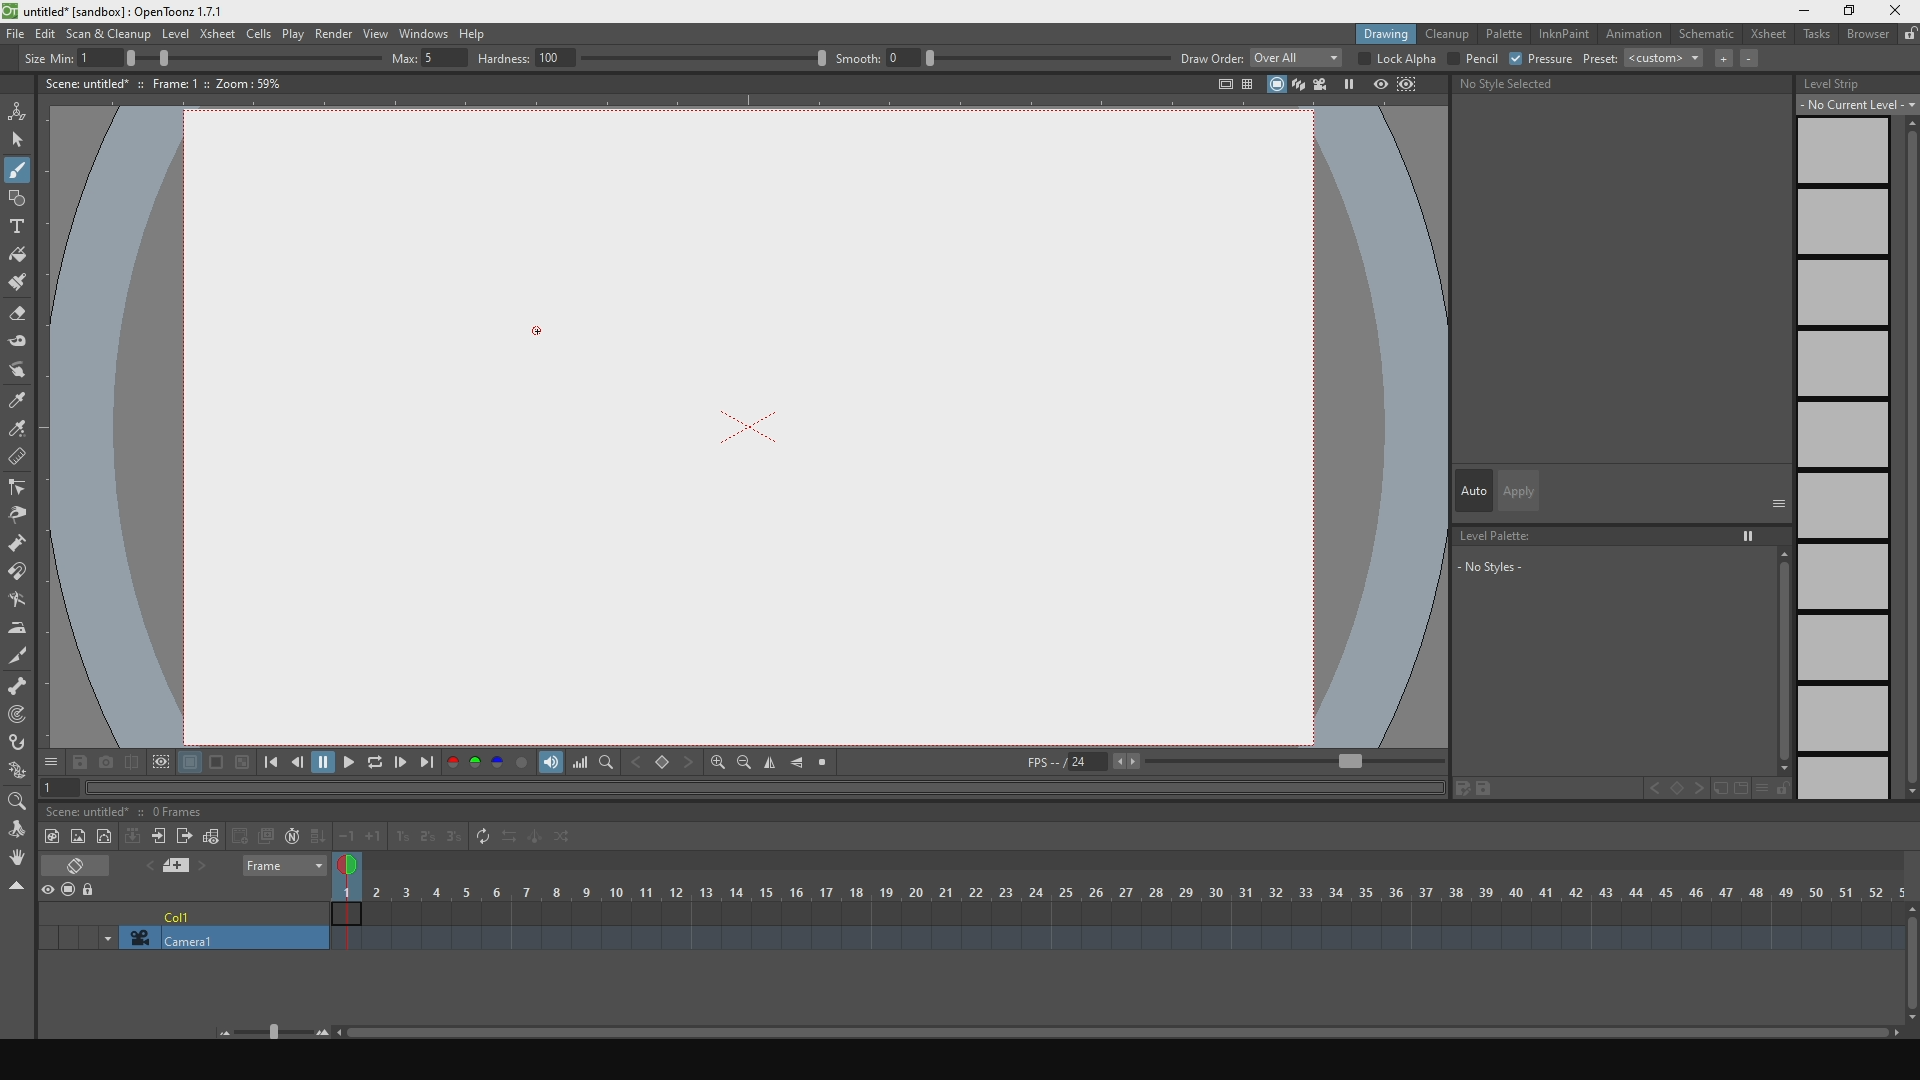 This screenshot has height=1080, width=1920. Describe the element at coordinates (1664, 63) in the screenshot. I see `custom` at that location.